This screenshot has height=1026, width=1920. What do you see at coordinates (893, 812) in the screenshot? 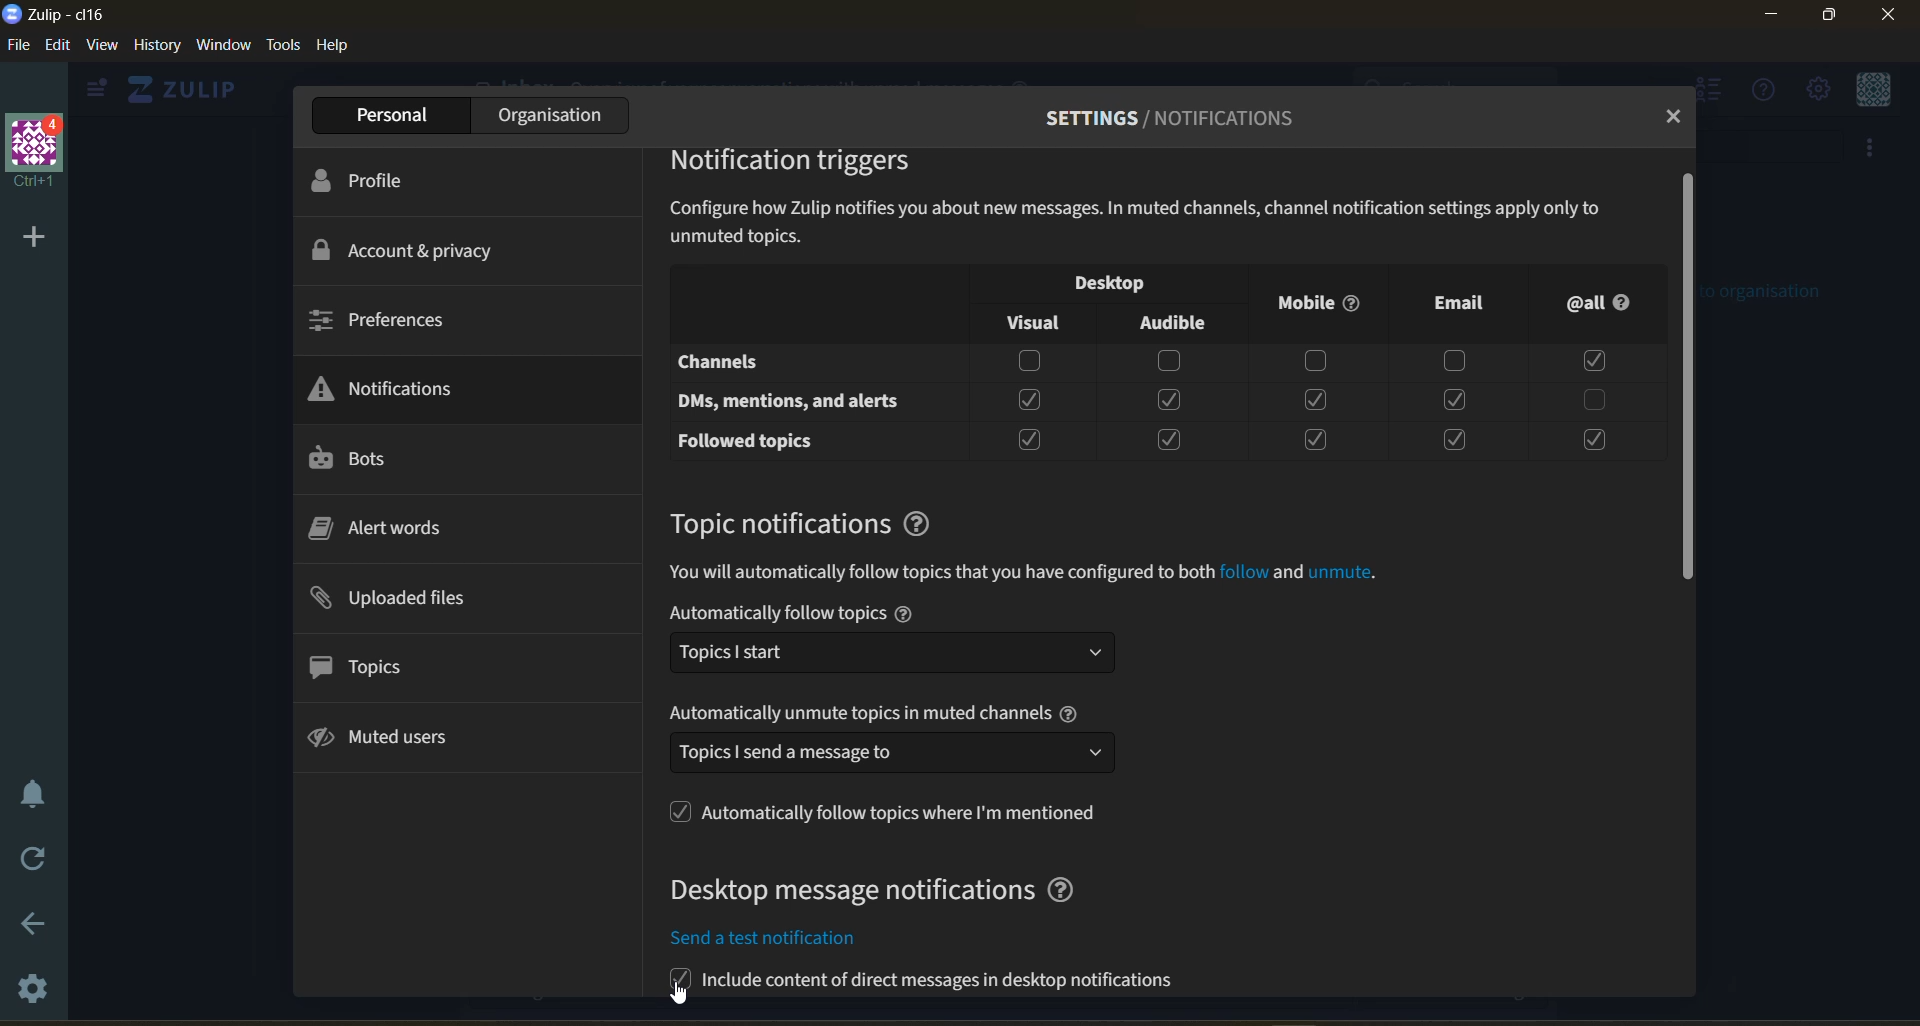
I see `follow topics` at bounding box center [893, 812].